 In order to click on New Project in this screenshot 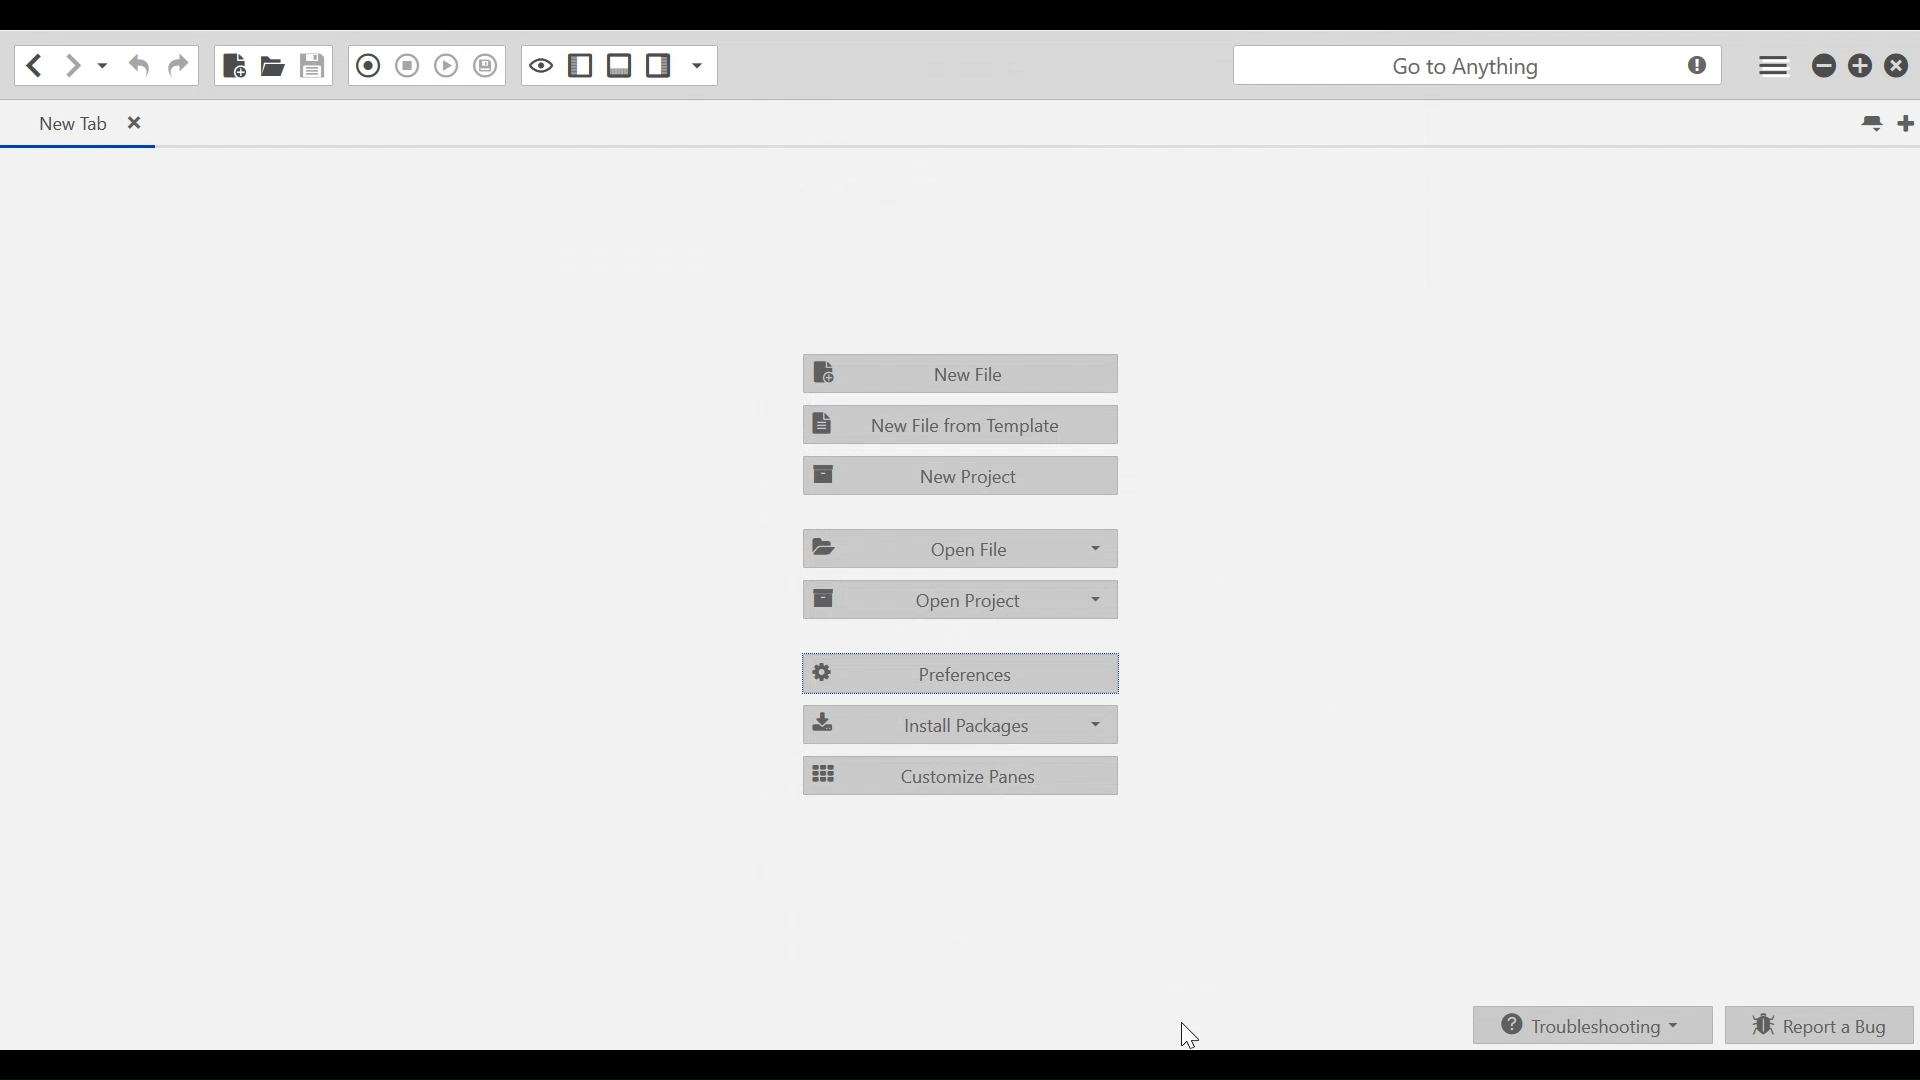, I will do `click(959, 474)`.